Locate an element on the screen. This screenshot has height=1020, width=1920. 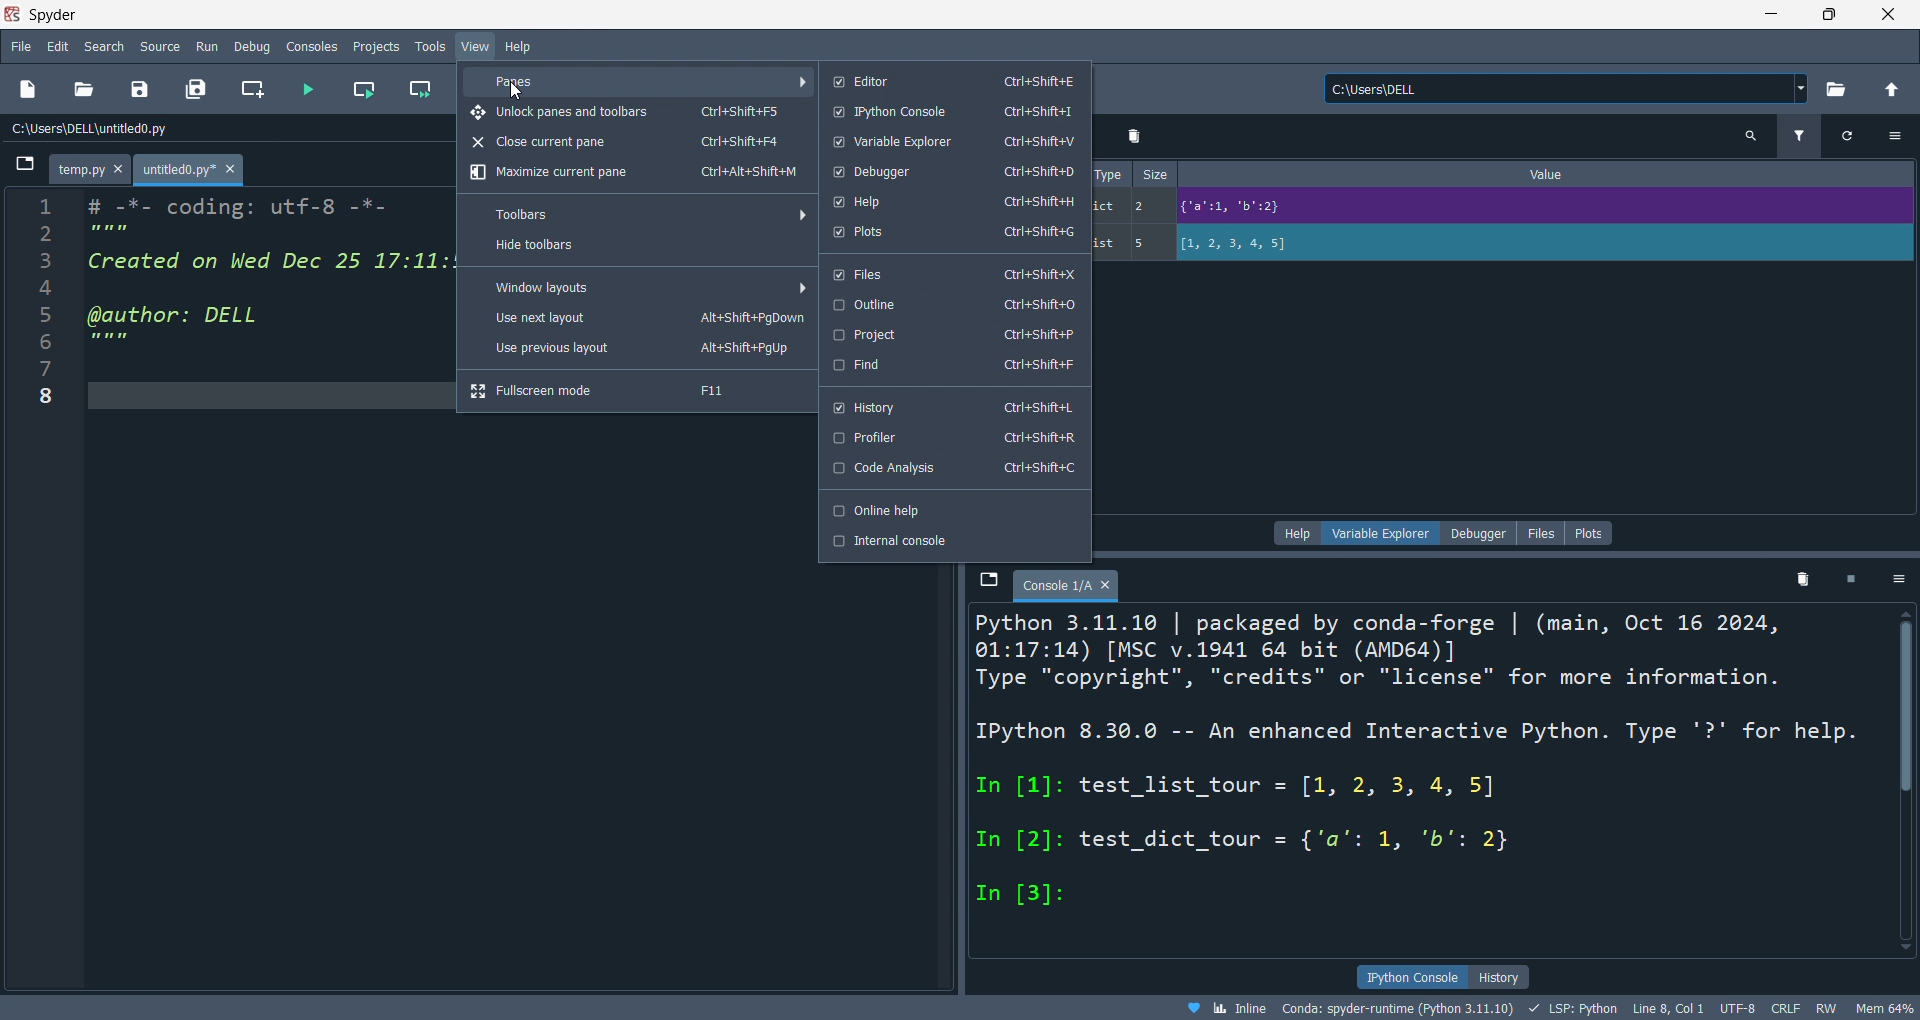
files is located at coordinates (952, 272).